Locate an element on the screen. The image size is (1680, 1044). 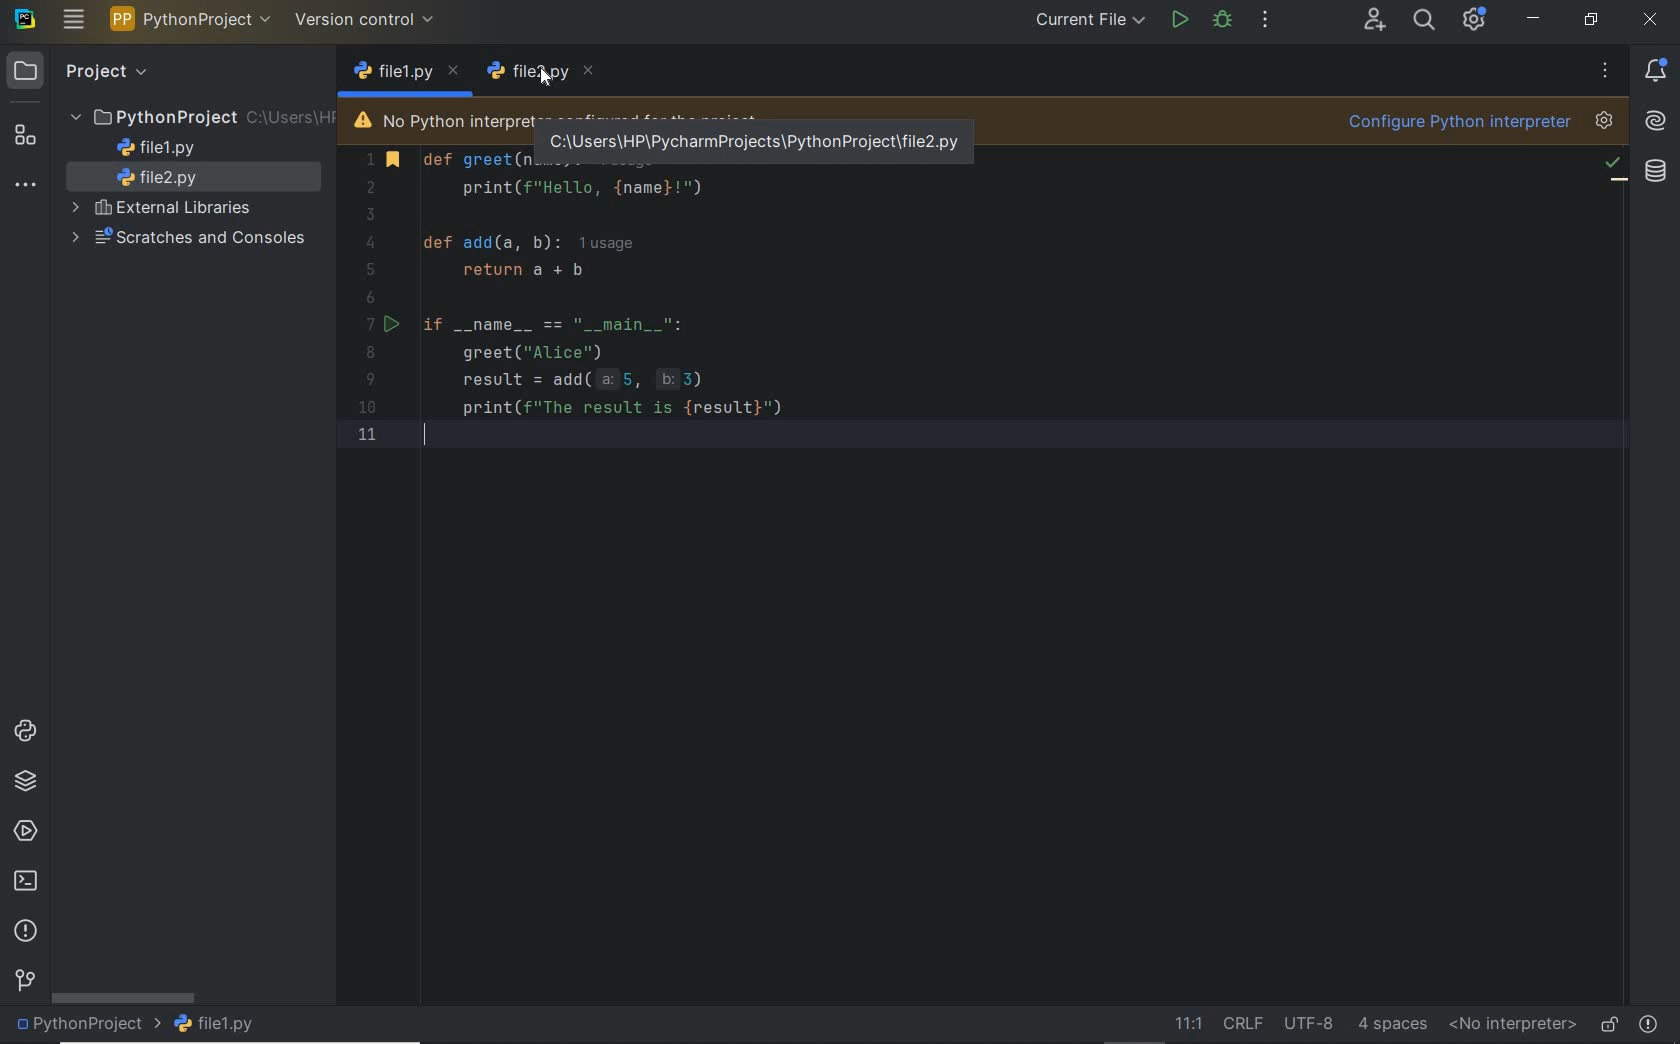
Code is located at coordinates (673, 323).